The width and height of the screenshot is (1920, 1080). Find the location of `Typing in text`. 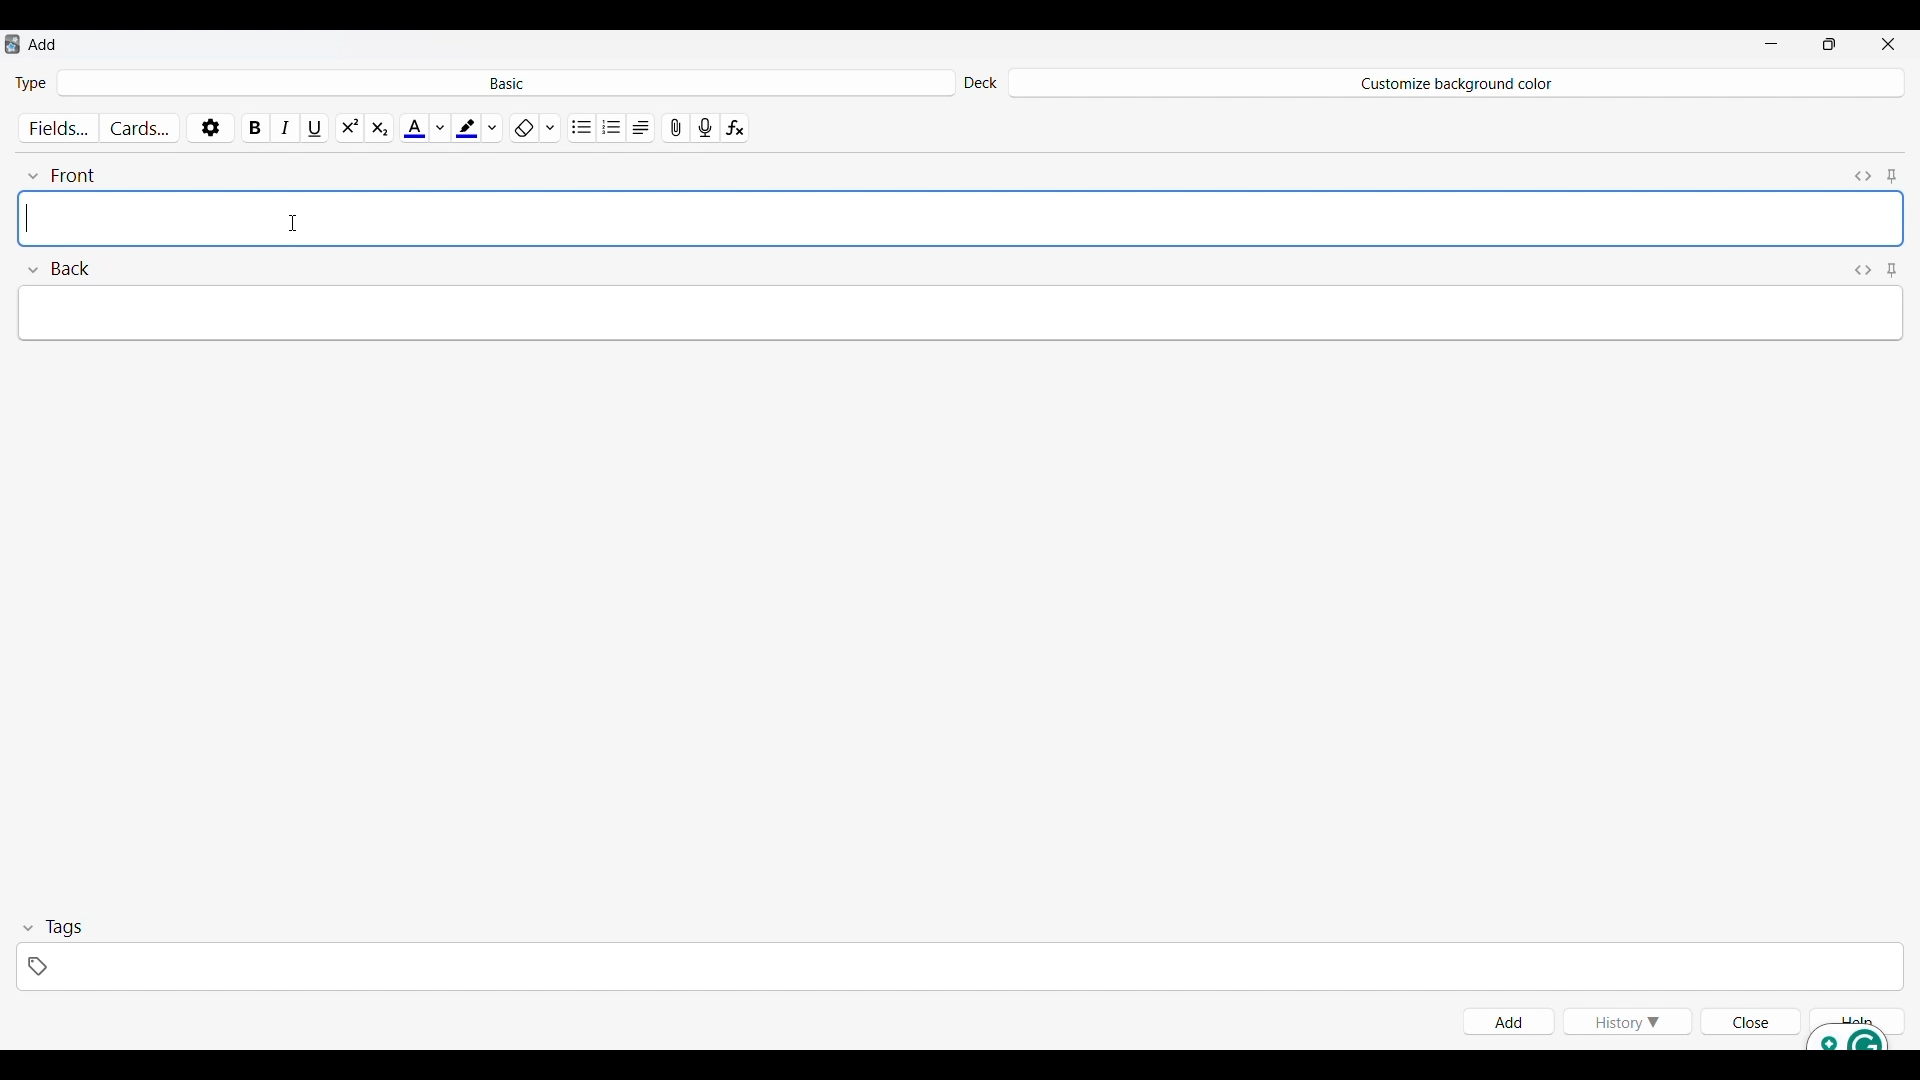

Typing in text is located at coordinates (30, 218).